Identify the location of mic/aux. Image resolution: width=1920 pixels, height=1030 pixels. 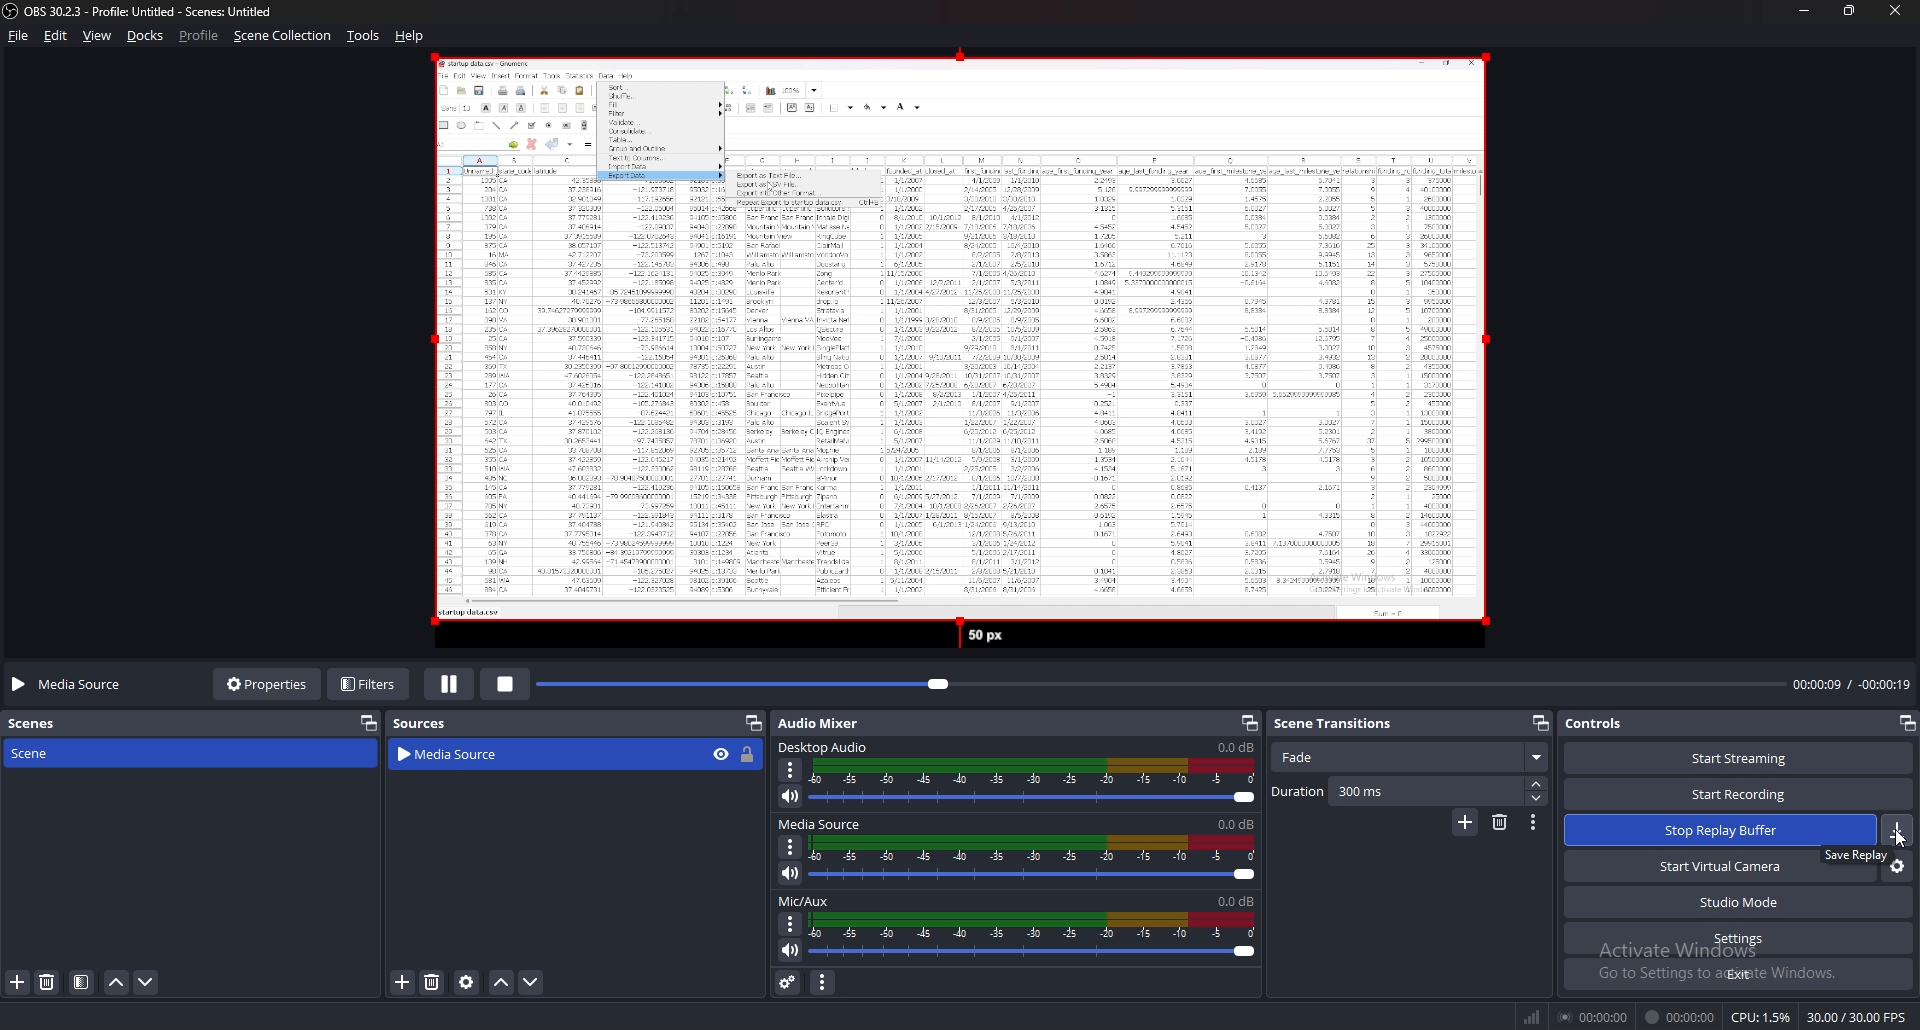
(804, 901).